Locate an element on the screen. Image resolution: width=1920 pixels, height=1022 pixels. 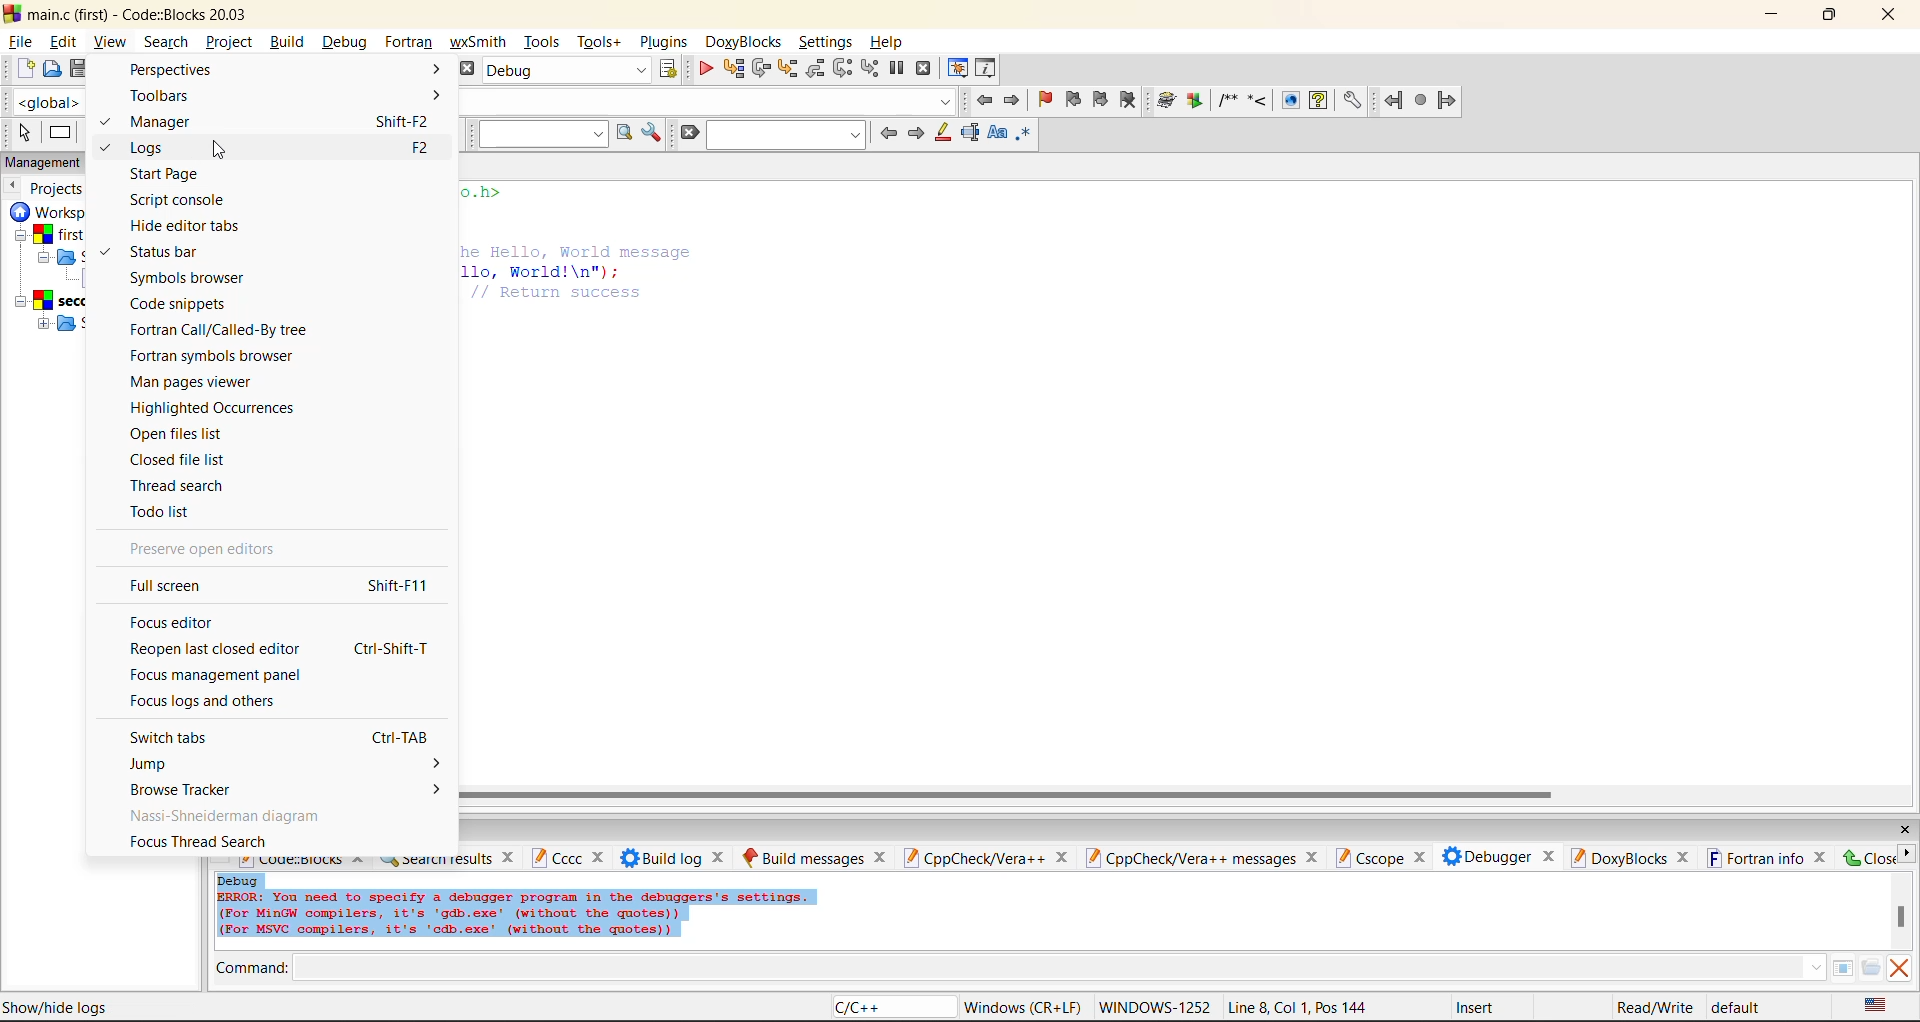
jump back is located at coordinates (1396, 100).